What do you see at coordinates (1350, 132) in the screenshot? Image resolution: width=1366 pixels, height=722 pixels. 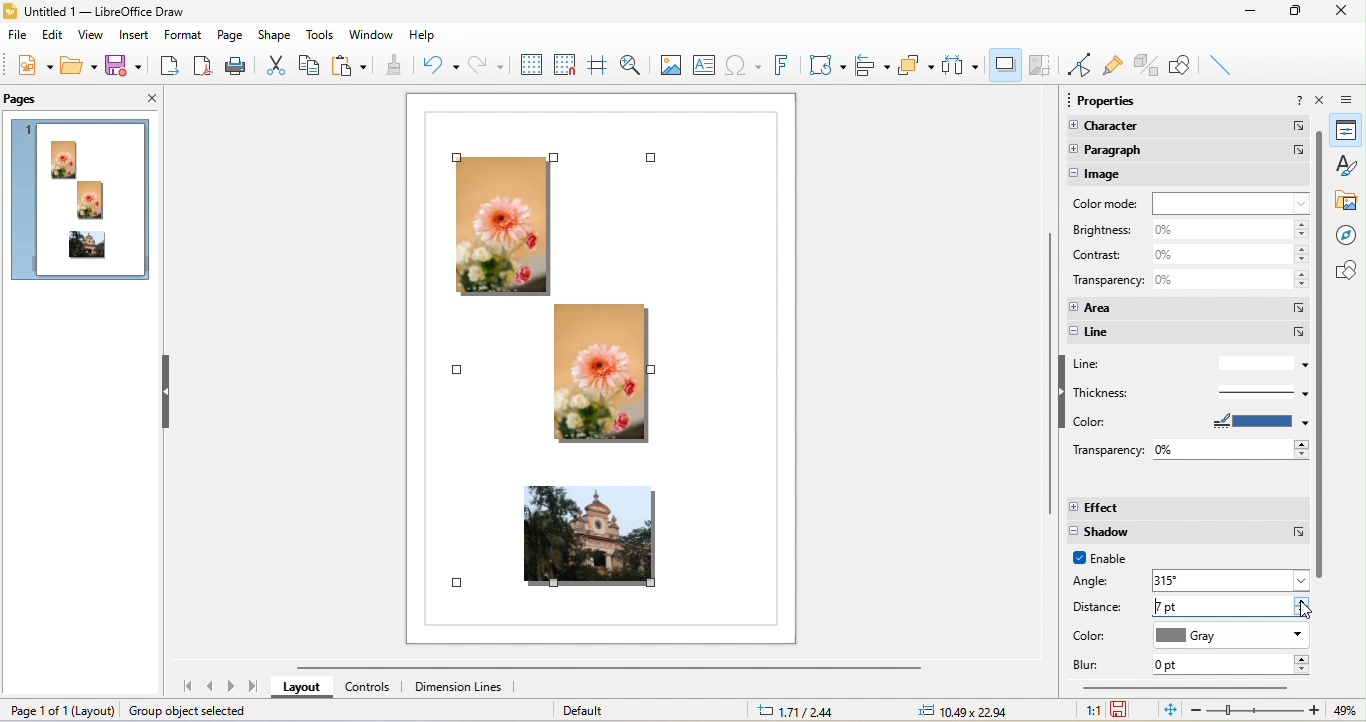 I see `Properties` at bounding box center [1350, 132].